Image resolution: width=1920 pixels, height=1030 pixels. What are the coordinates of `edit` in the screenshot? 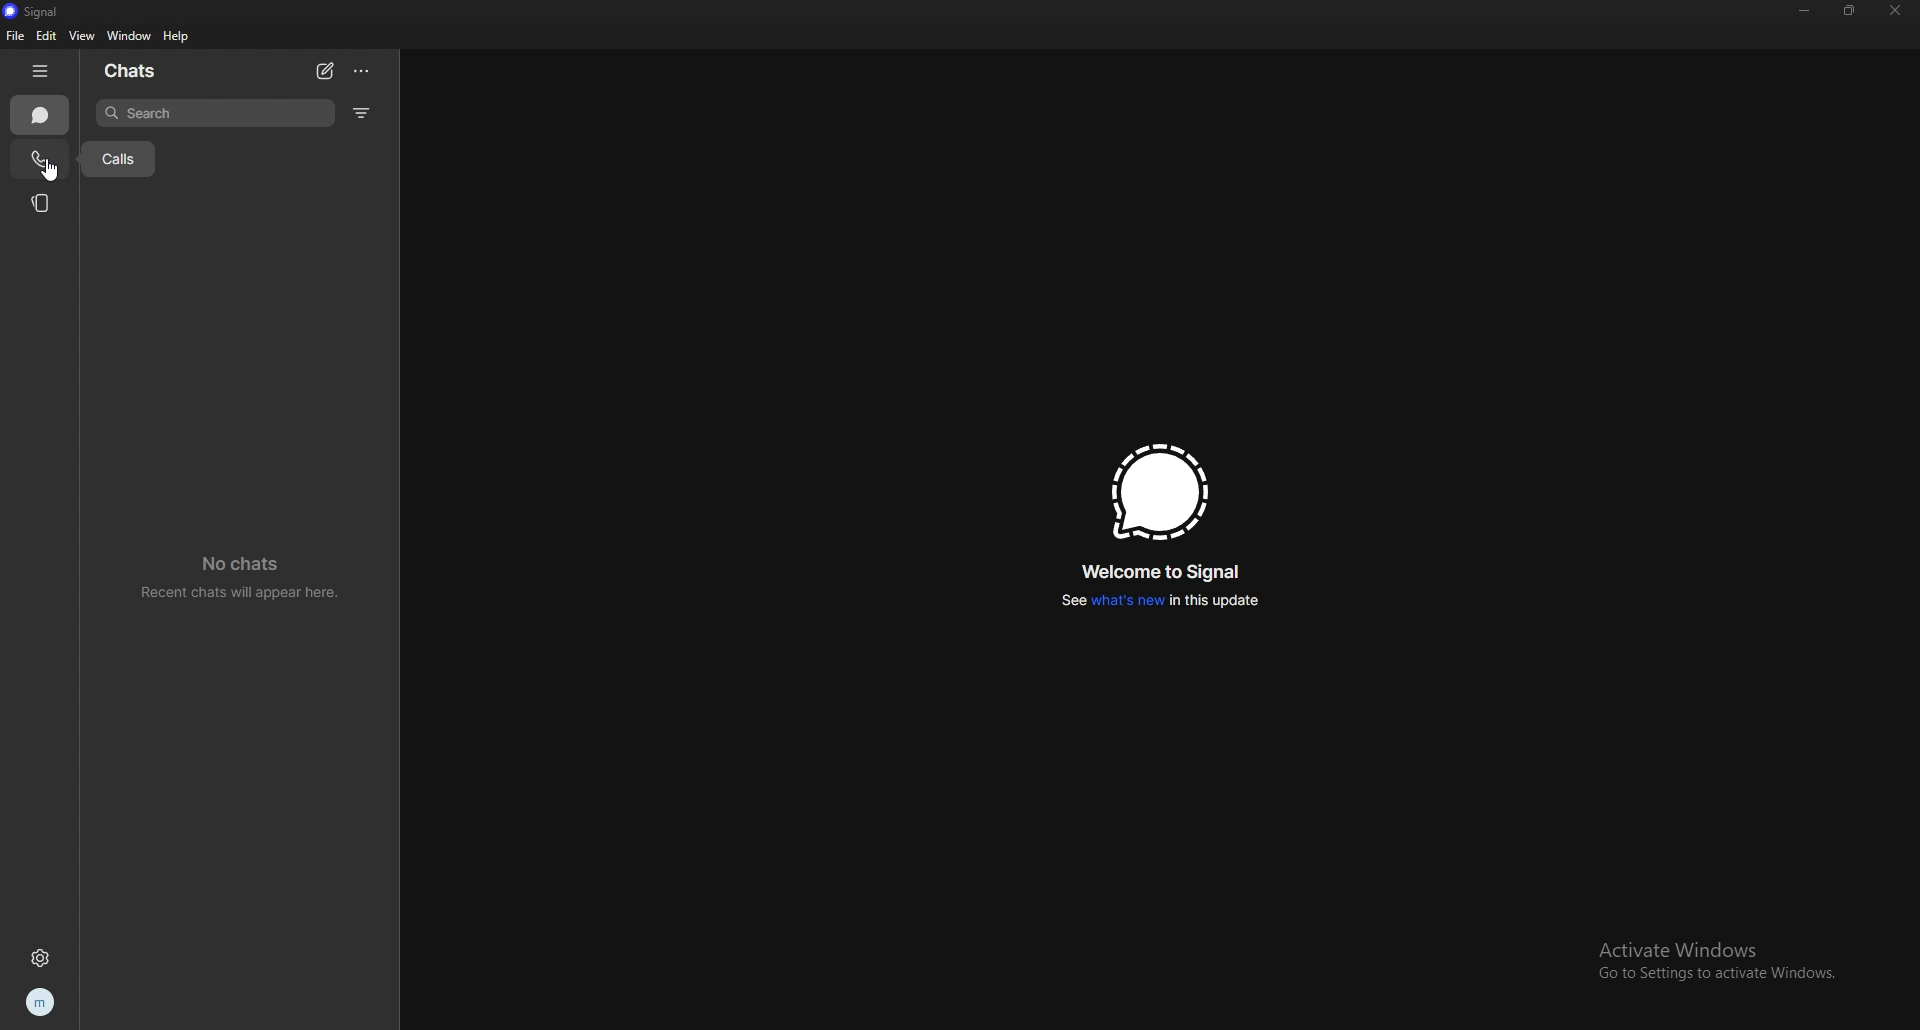 It's located at (46, 36).